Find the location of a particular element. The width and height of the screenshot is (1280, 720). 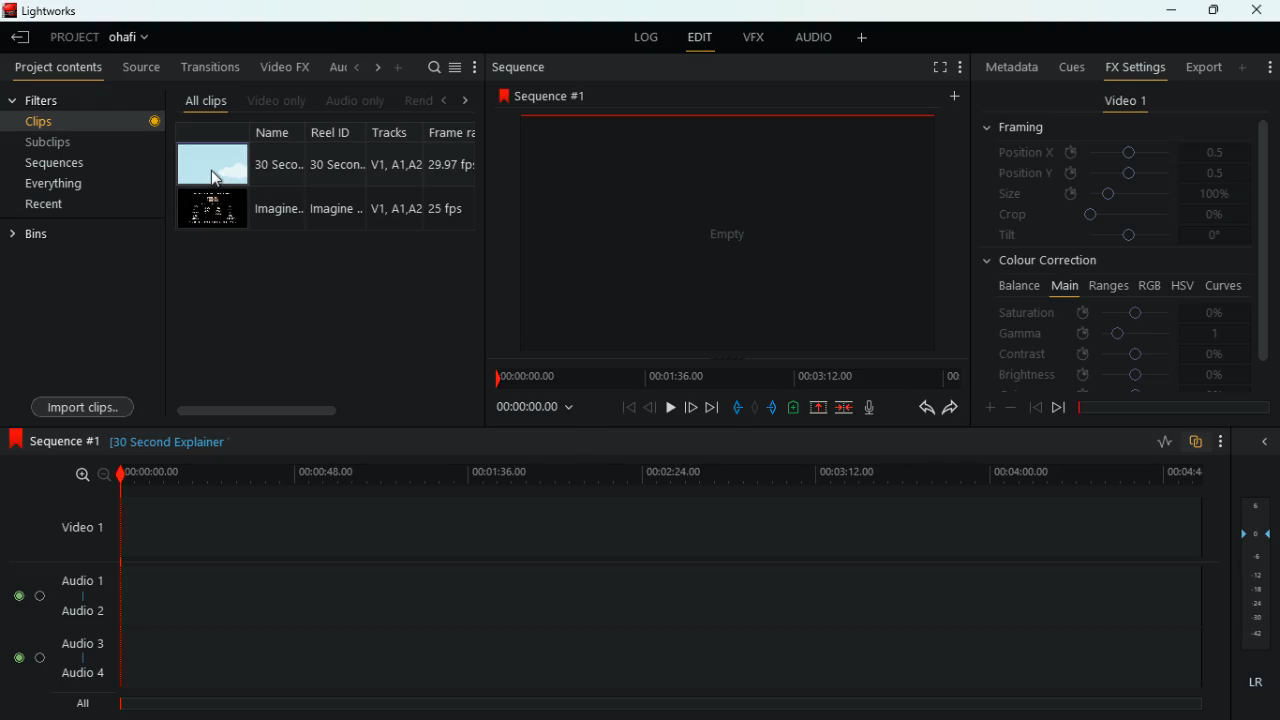

rate is located at coordinates (1159, 442).